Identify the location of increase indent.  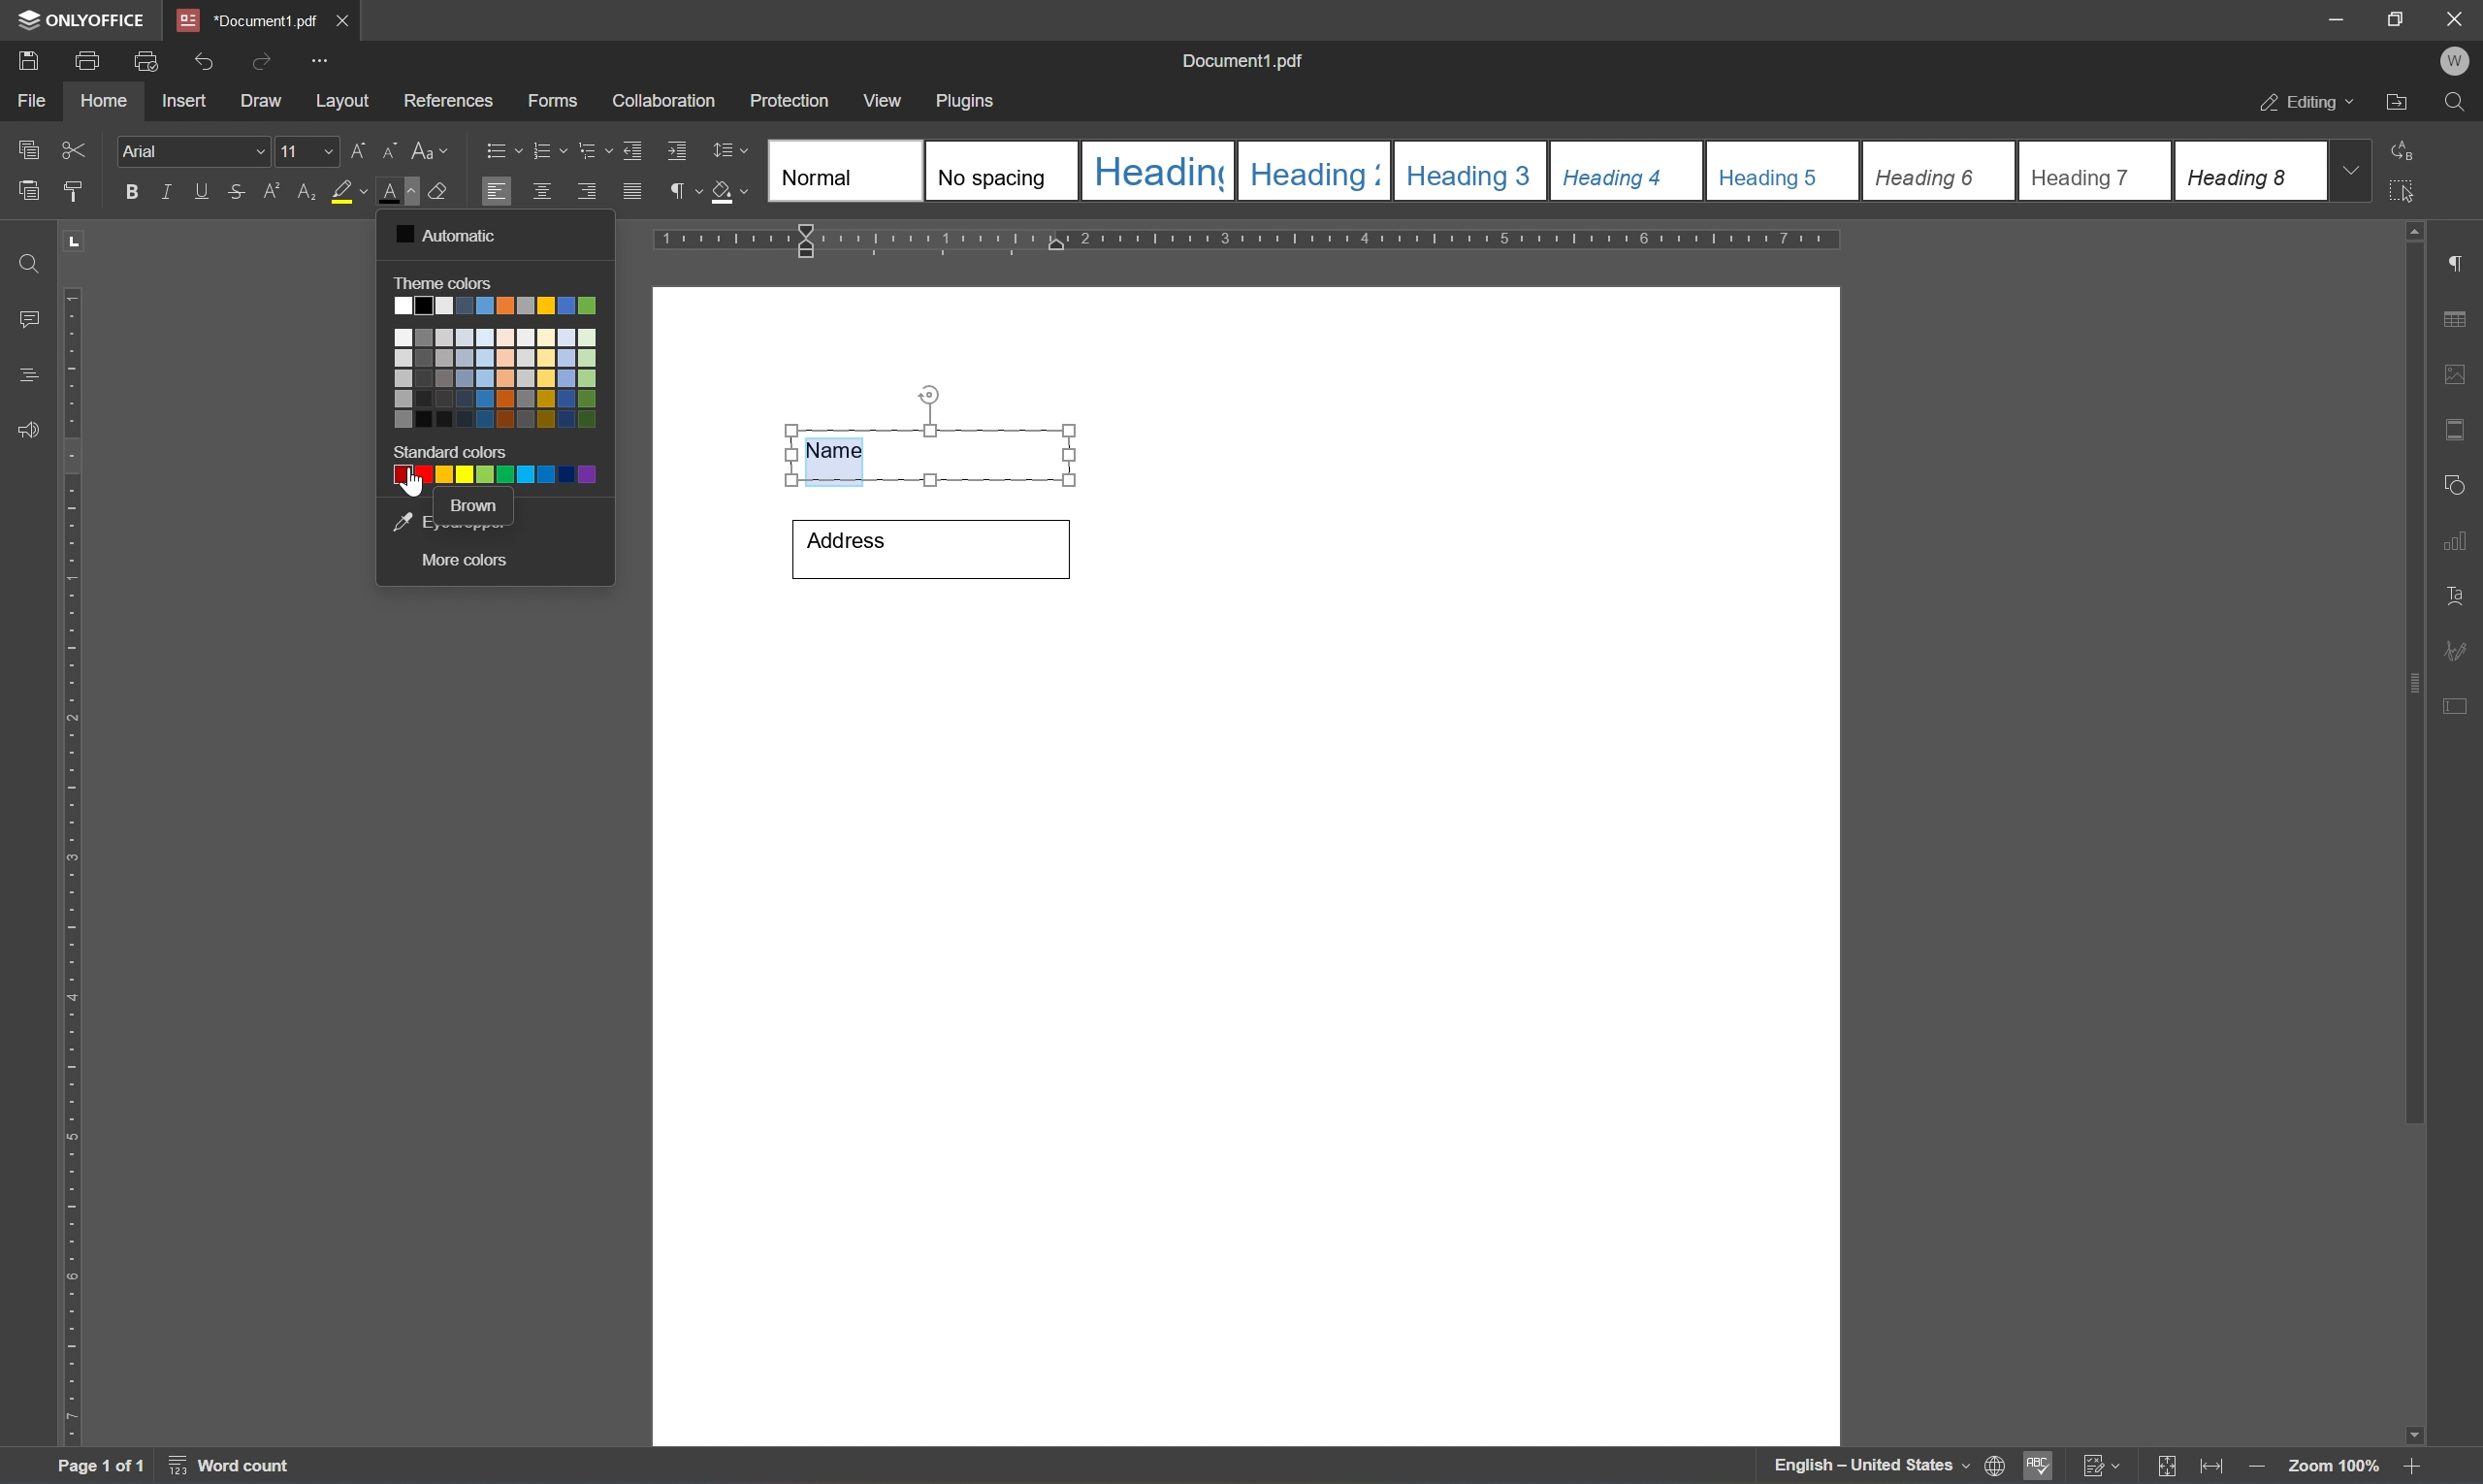
(678, 150).